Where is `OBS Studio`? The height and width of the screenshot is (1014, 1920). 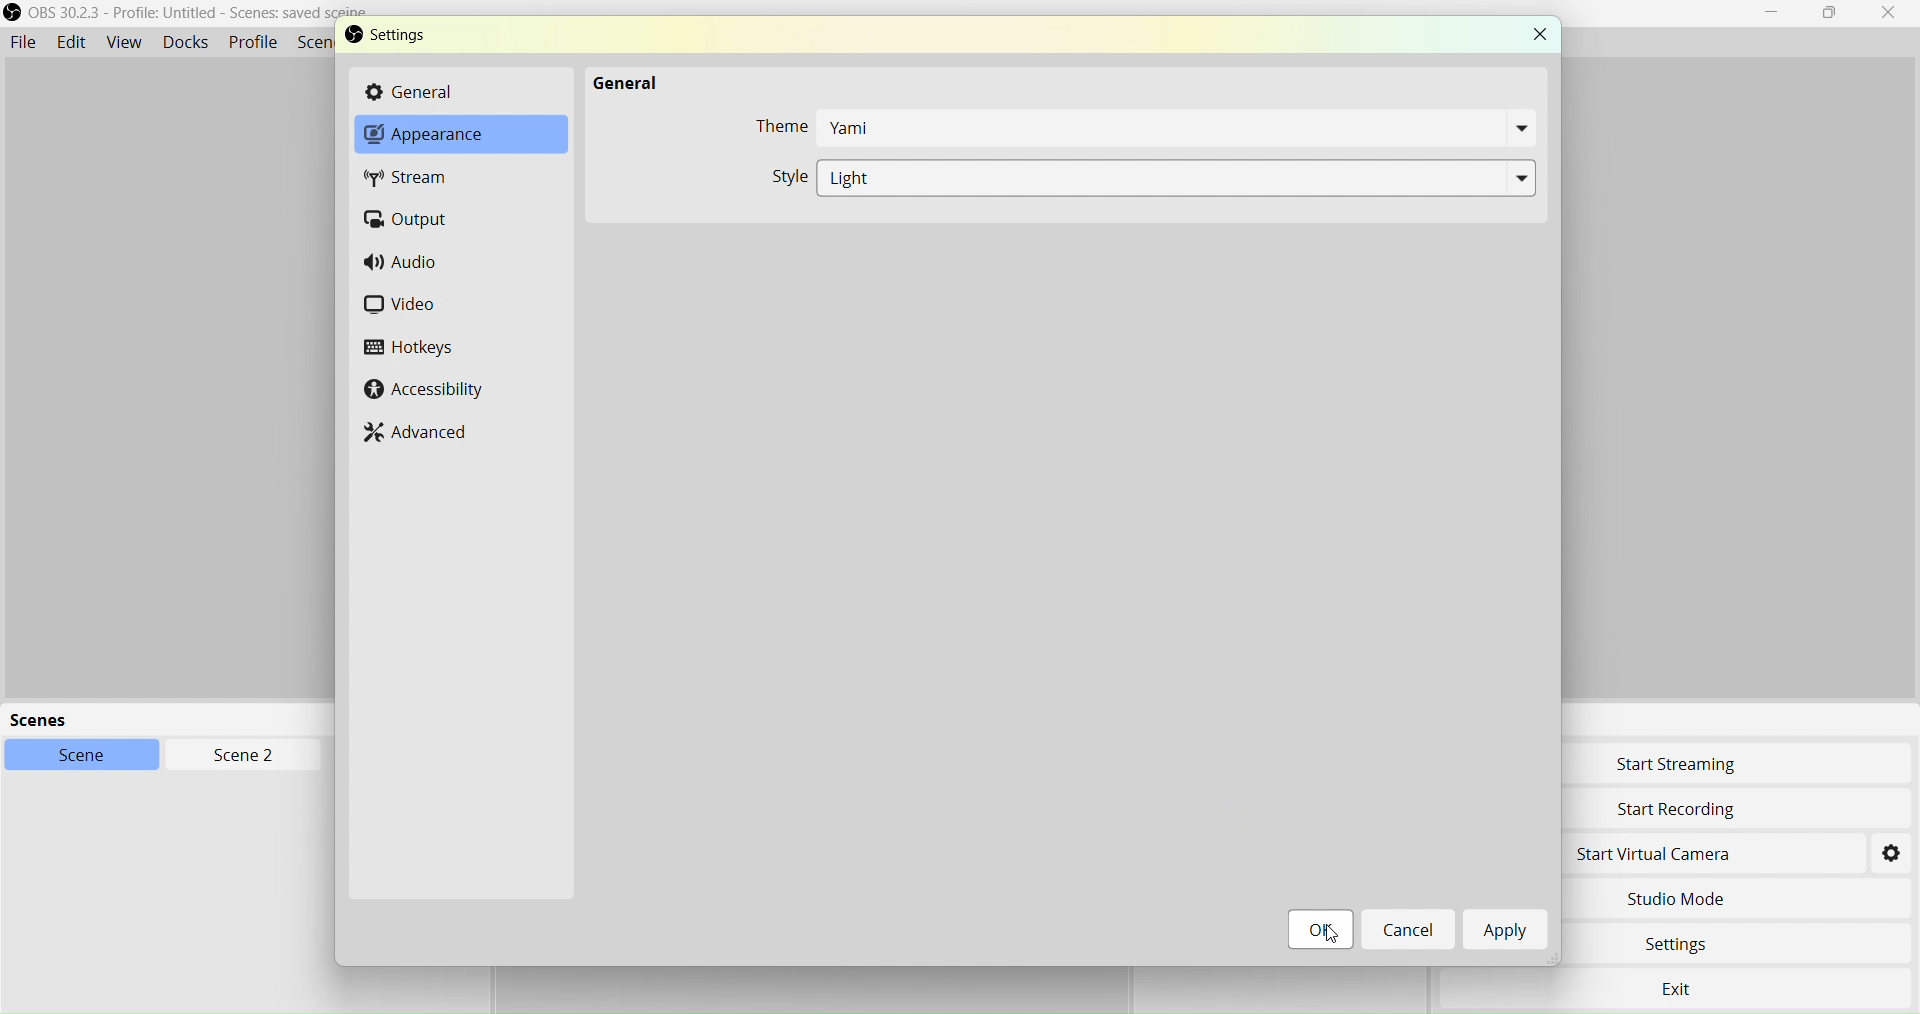
OBS Studio is located at coordinates (203, 17).